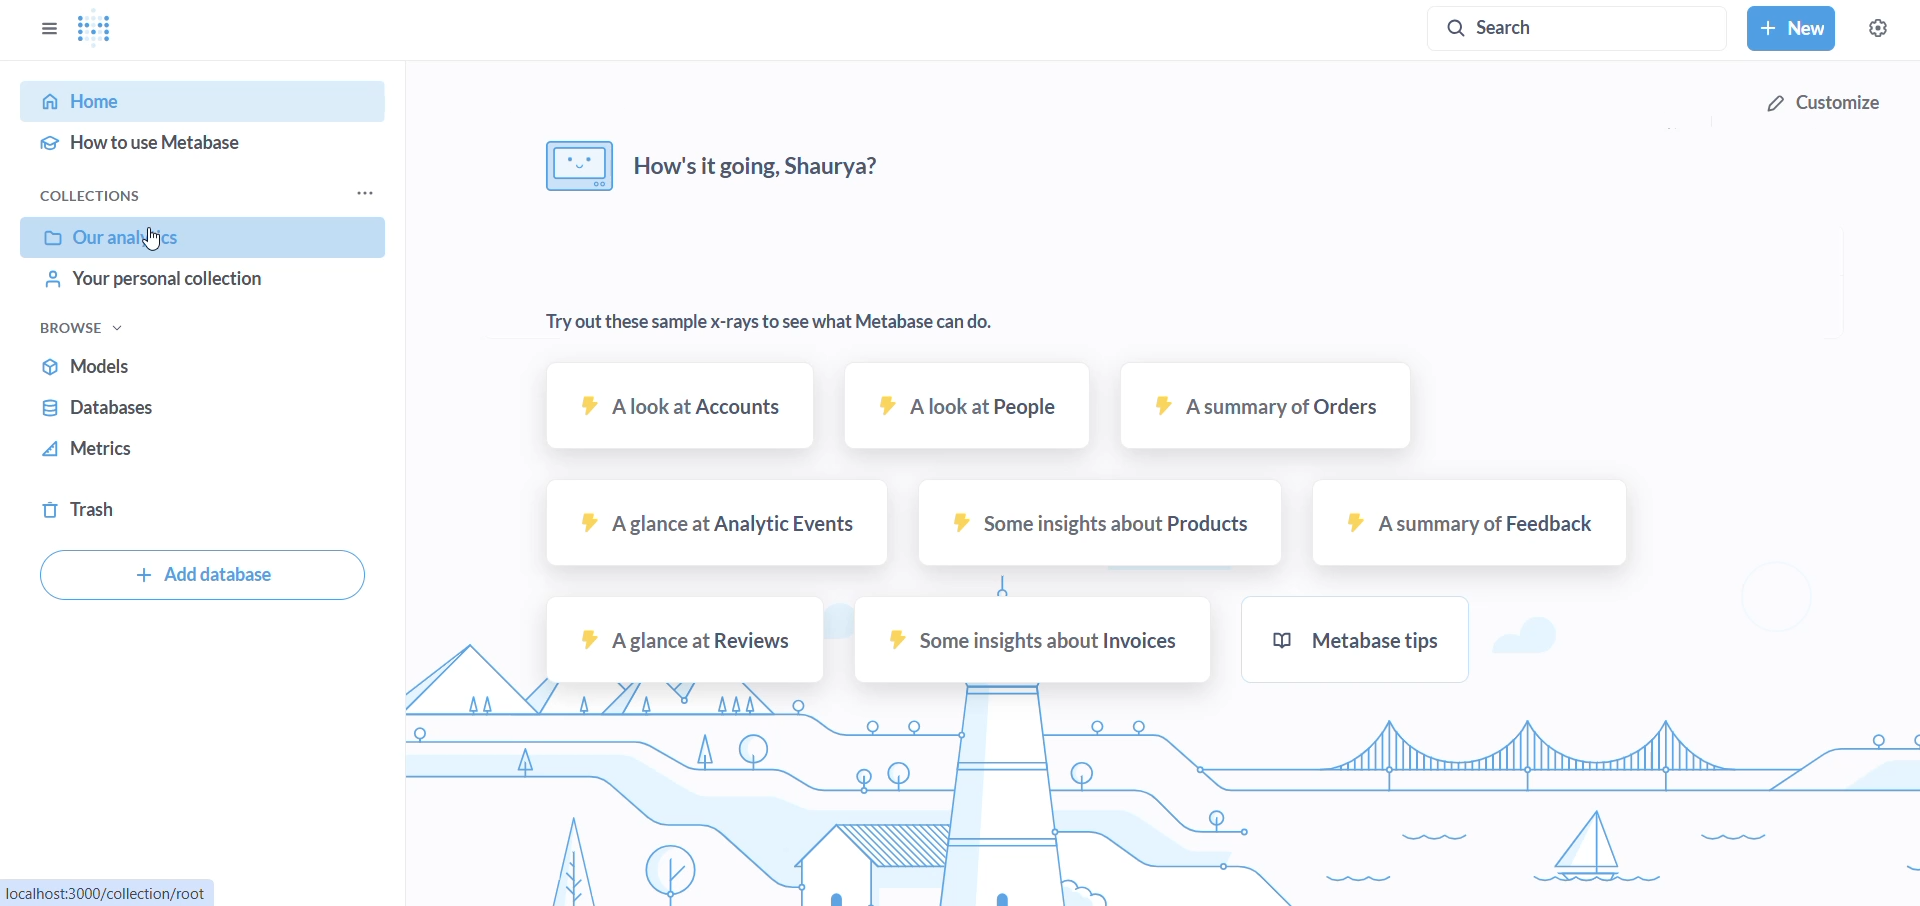 The height and width of the screenshot is (906, 1920). I want to click on collection options, so click(362, 193).